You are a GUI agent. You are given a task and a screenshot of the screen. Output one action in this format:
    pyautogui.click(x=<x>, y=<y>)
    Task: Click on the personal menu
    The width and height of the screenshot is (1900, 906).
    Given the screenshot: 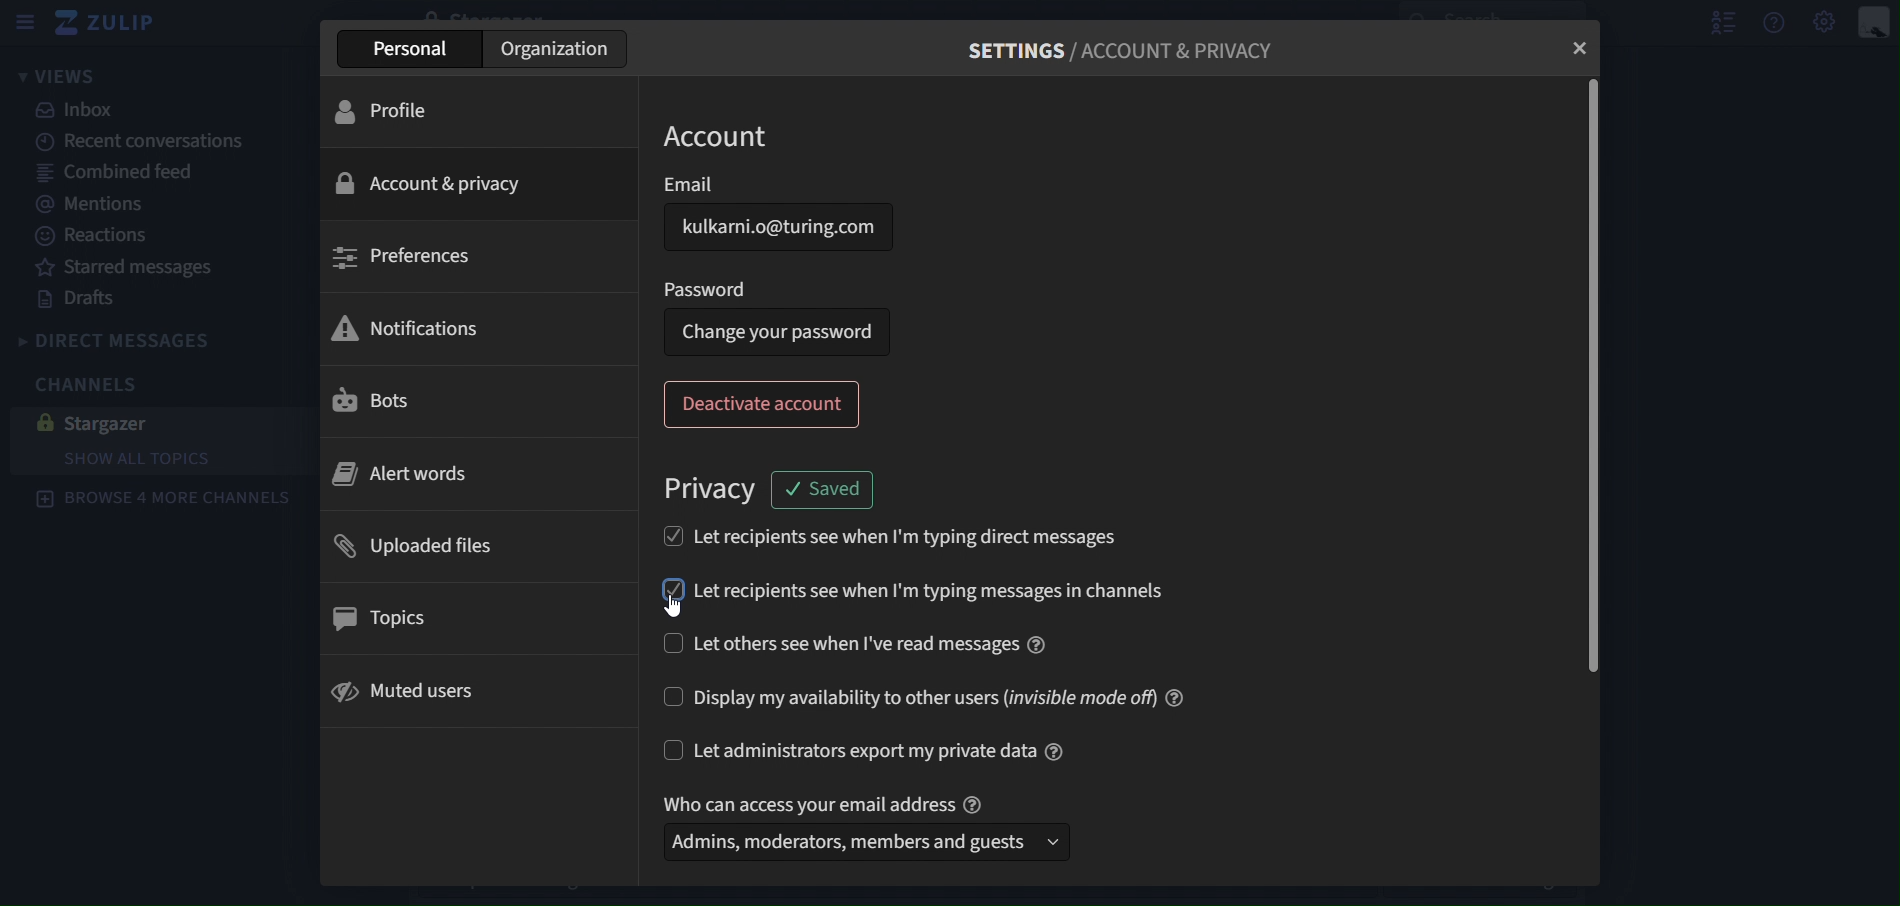 What is the action you would take?
    pyautogui.click(x=1870, y=23)
    